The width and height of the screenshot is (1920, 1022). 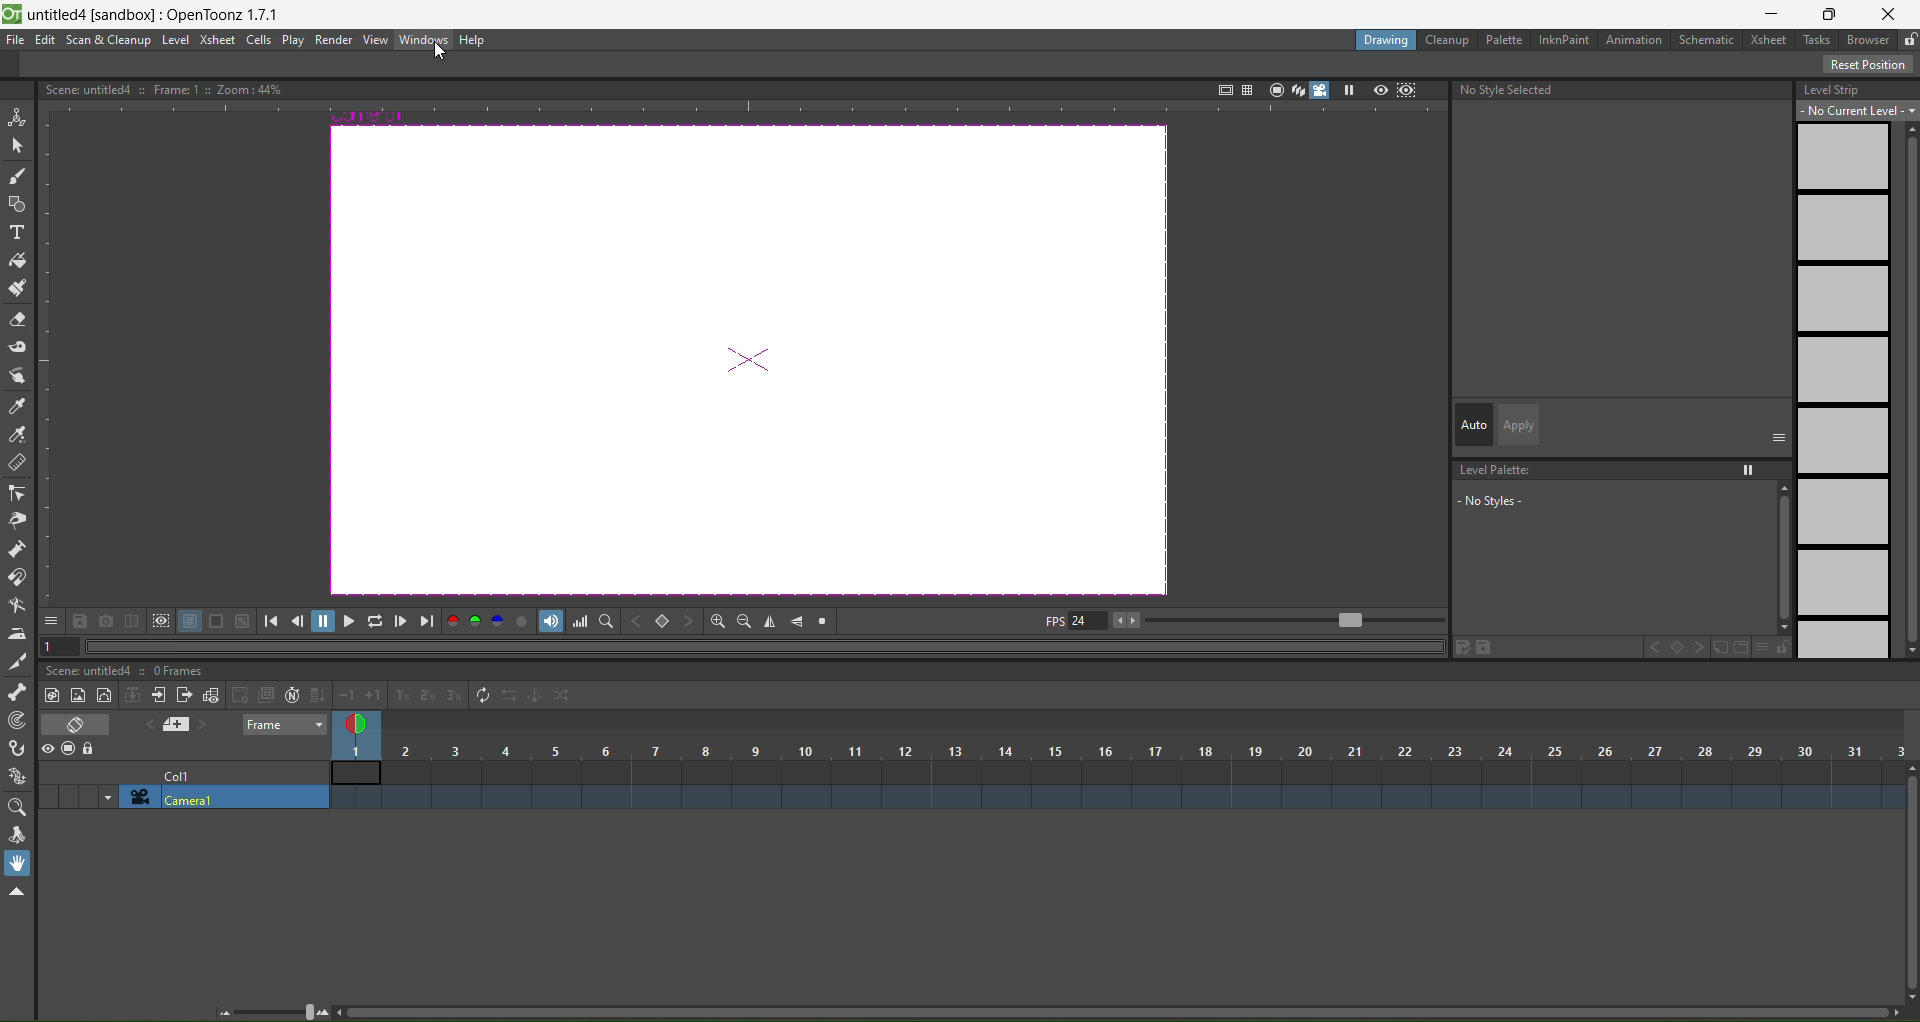 What do you see at coordinates (18, 321) in the screenshot?
I see `eraser tool` at bounding box center [18, 321].